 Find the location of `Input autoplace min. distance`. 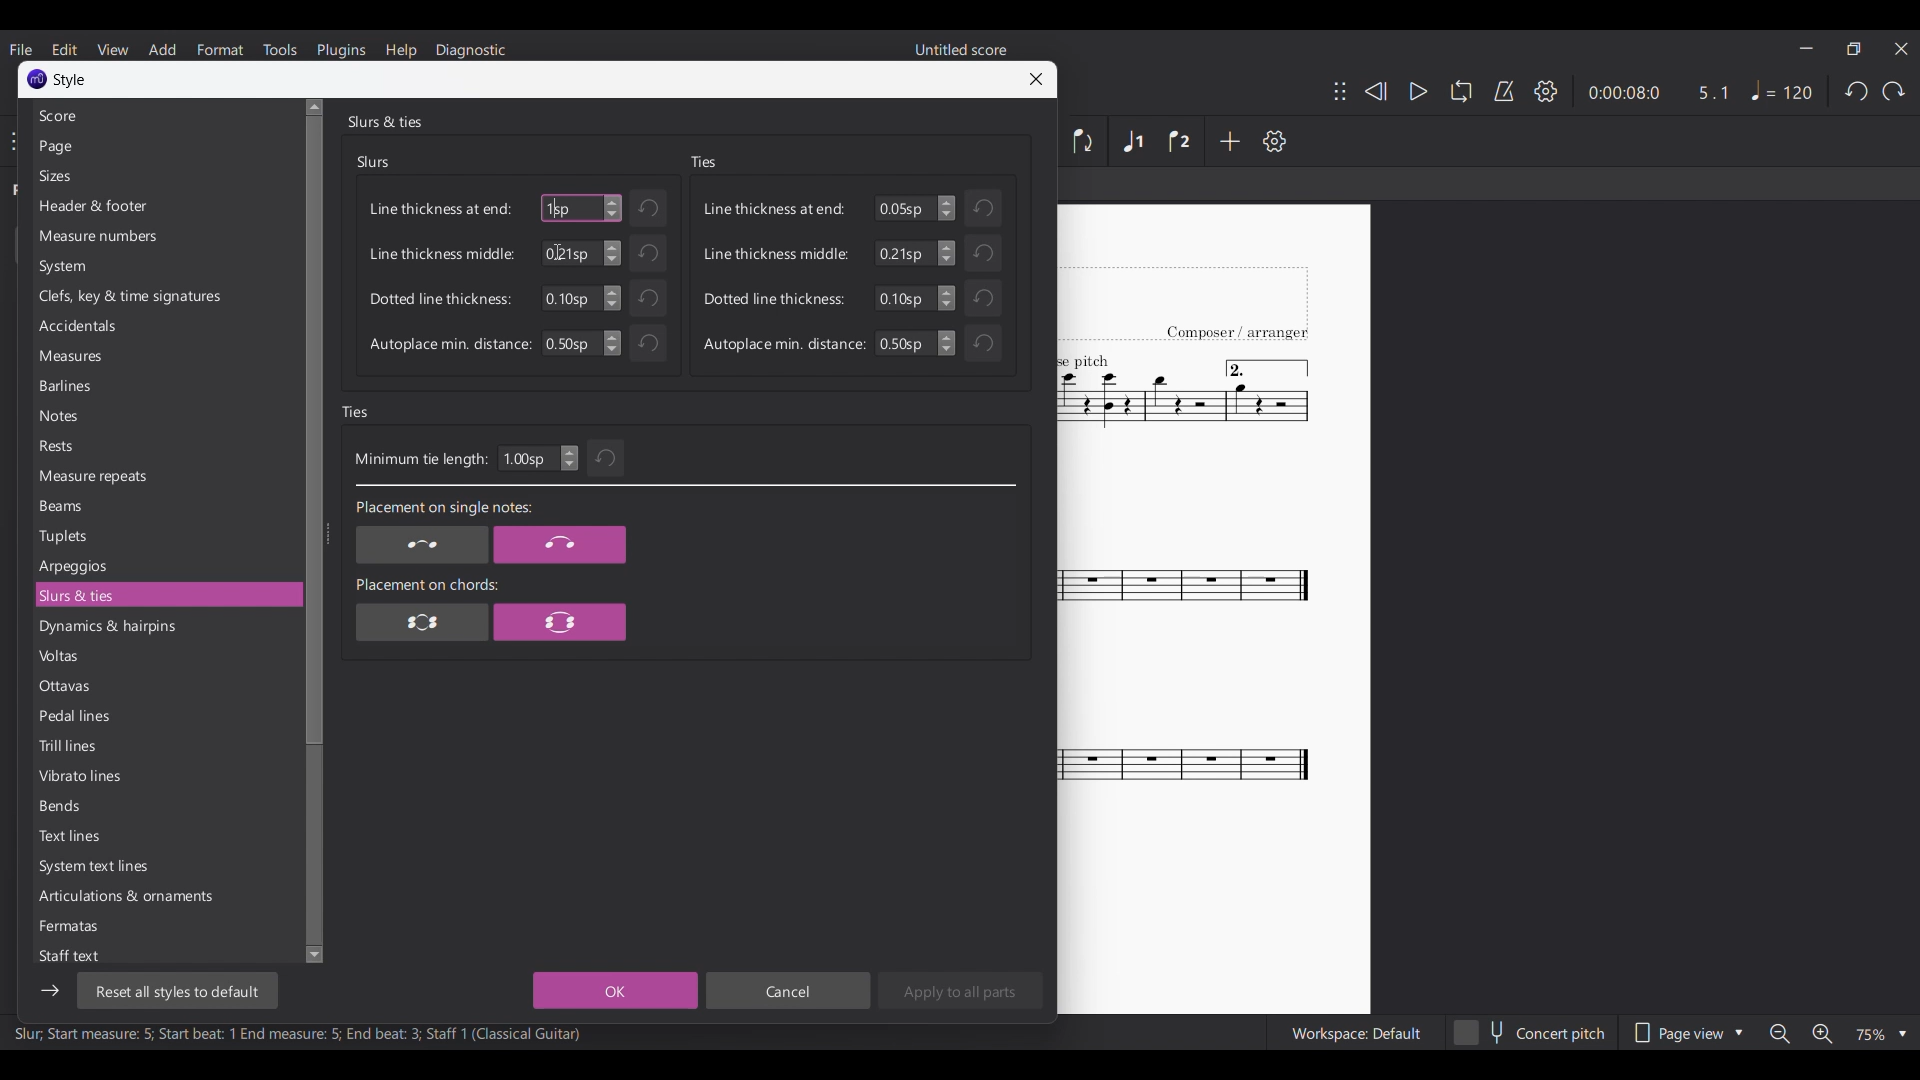

Input autoplace min. distance is located at coordinates (904, 343).